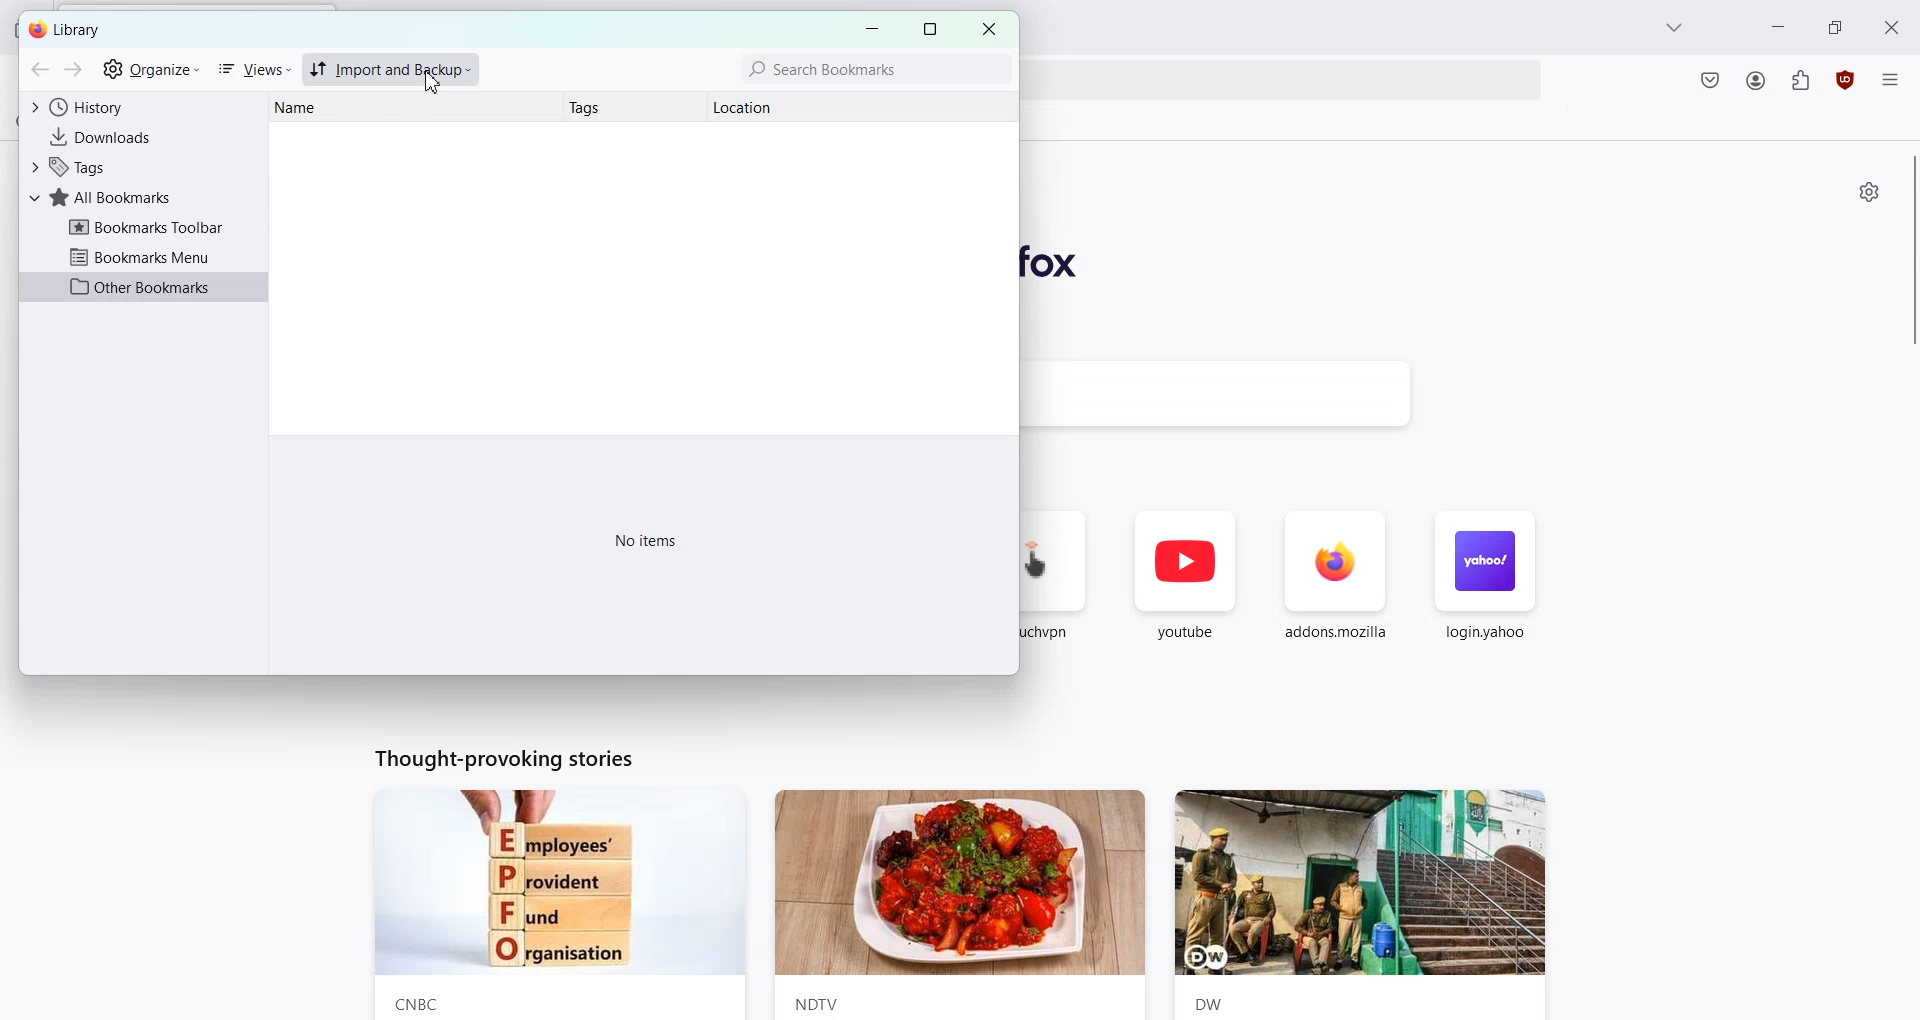 This screenshot has height=1020, width=1920. What do you see at coordinates (1756, 81) in the screenshot?
I see `Account` at bounding box center [1756, 81].